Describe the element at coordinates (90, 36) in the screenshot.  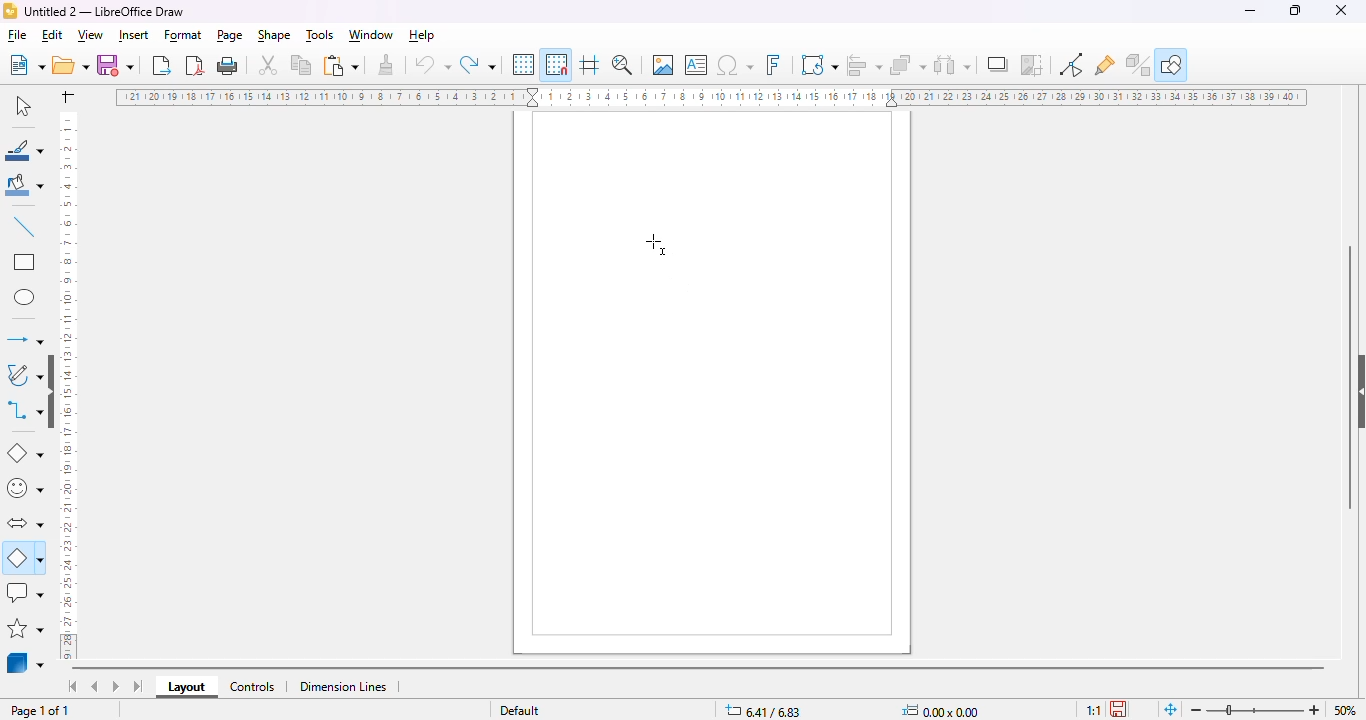
I see `view` at that location.